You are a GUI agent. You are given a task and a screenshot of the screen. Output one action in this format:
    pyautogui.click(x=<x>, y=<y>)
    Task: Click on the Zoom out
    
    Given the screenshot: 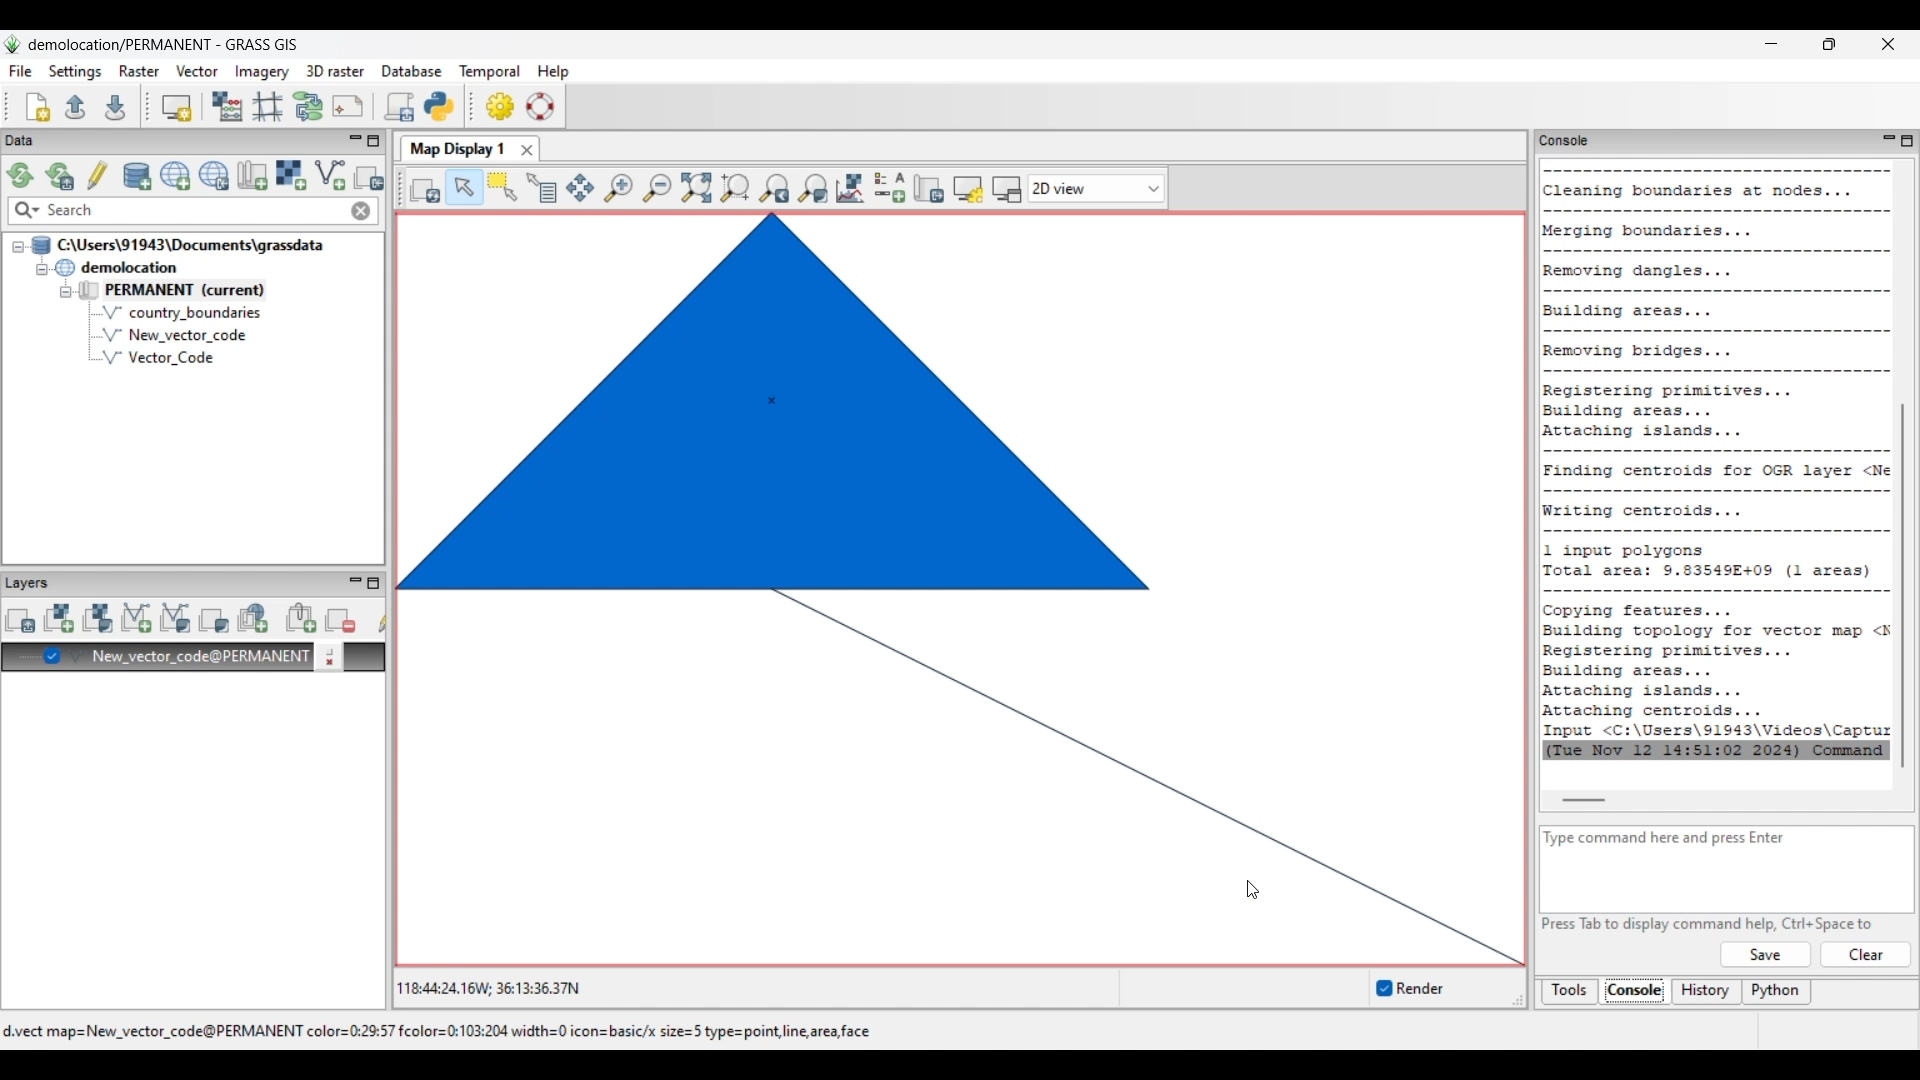 What is the action you would take?
    pyautogui.click(x=656, y=189)
    